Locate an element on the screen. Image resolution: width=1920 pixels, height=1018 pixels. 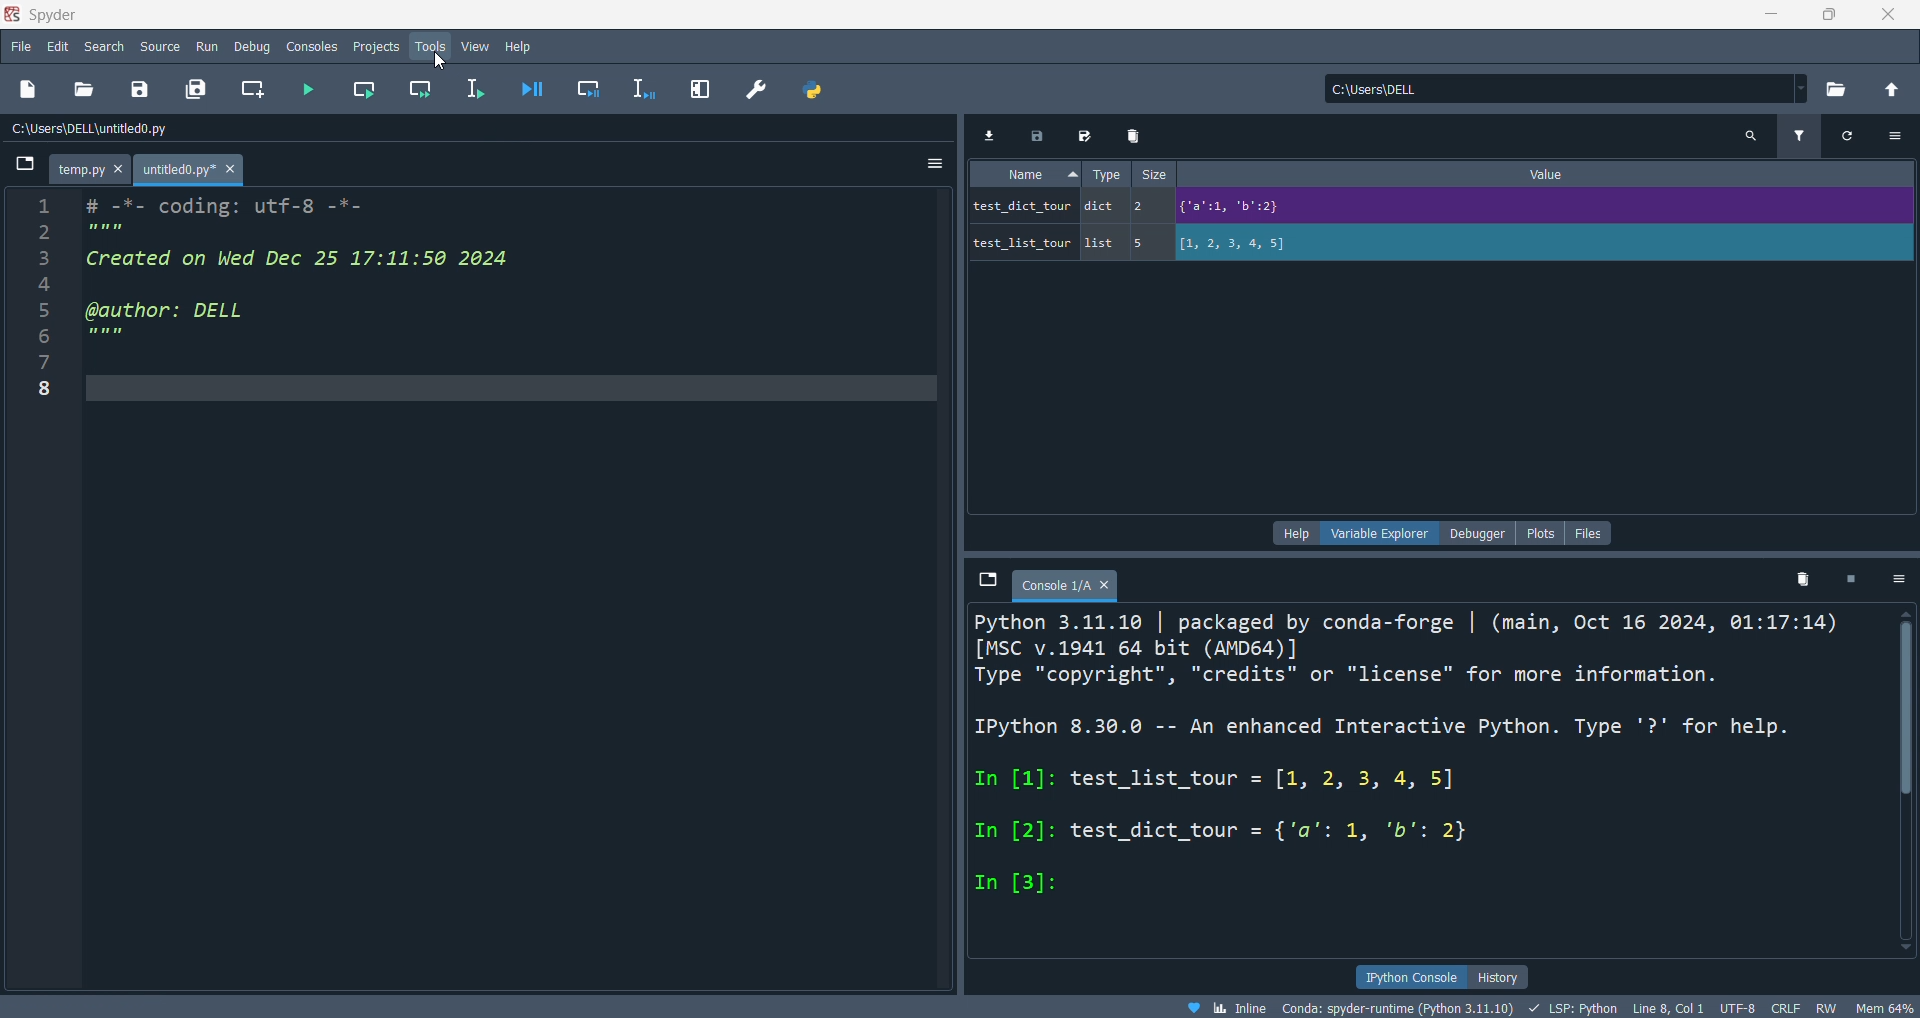
save is located at coordinates (143, 89).